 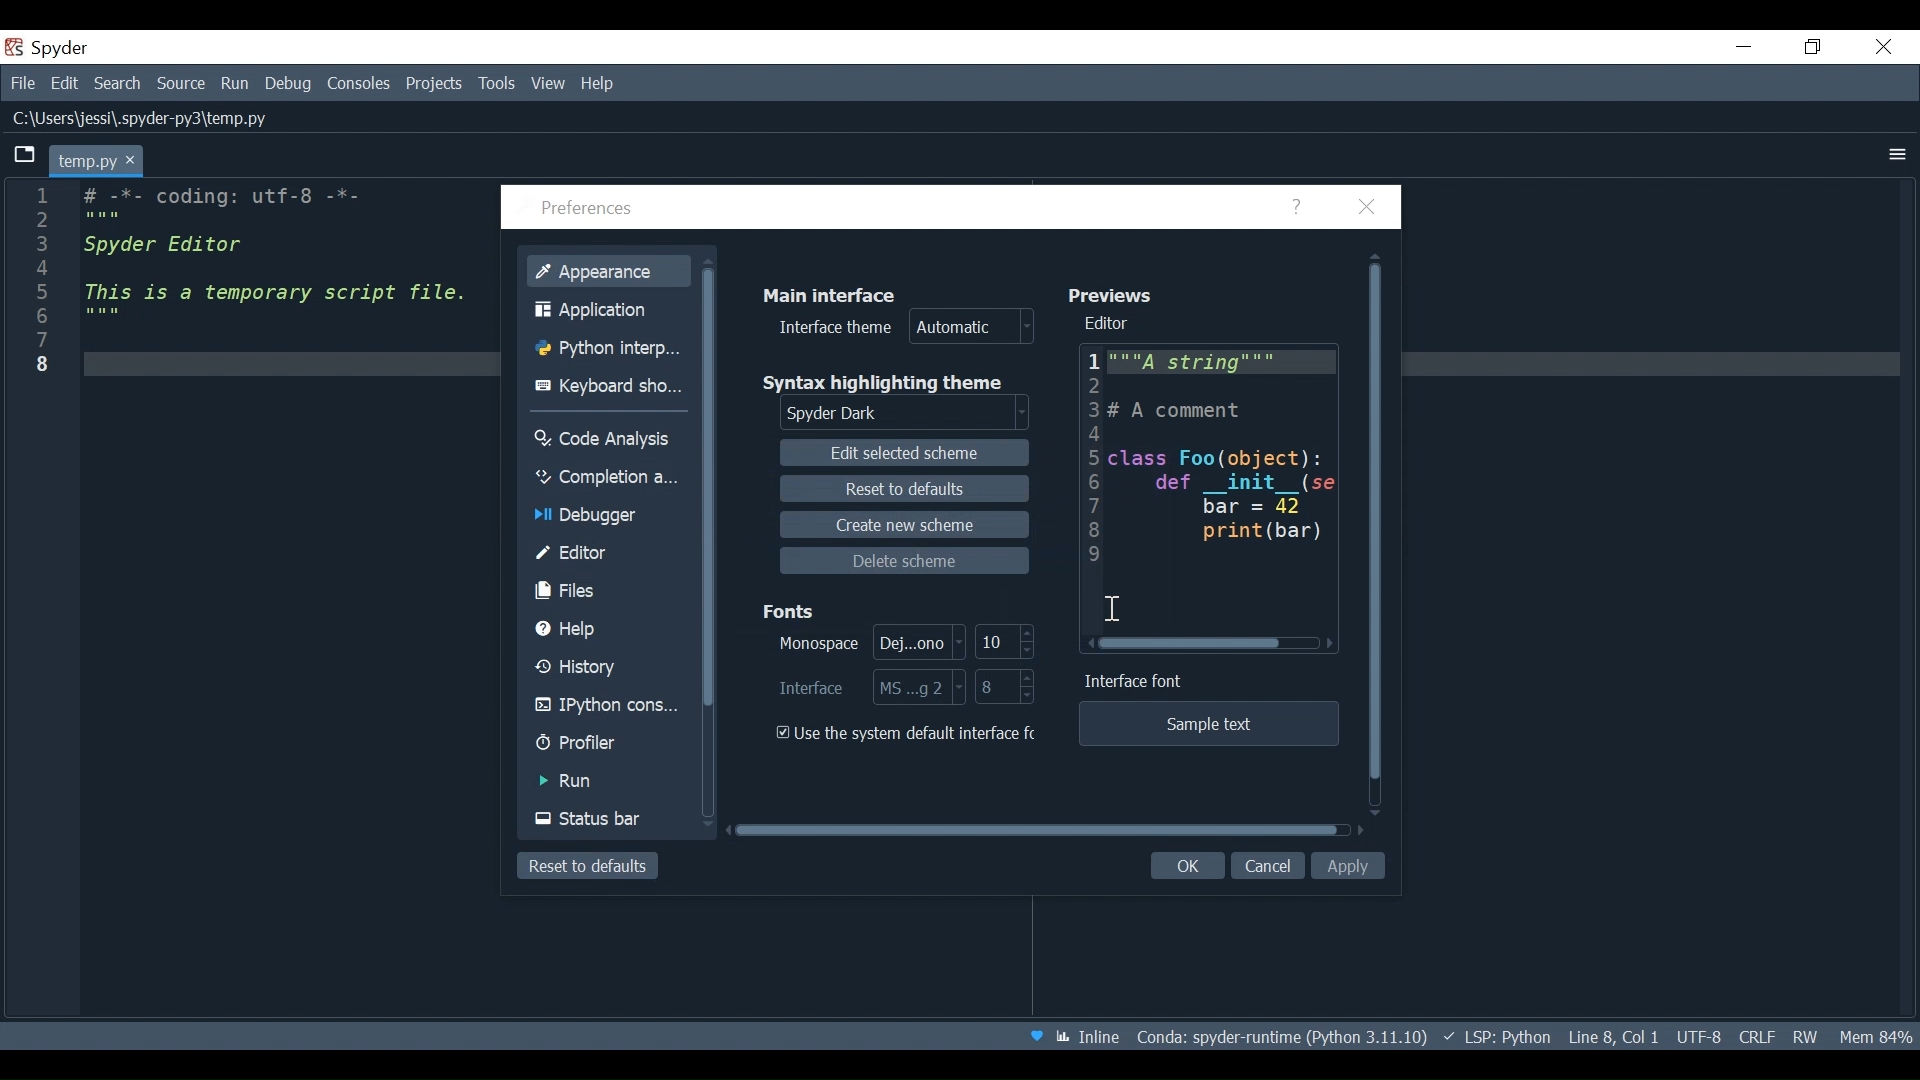 What do you see at coordinates (613, 309) in the screenshot?
I see `Application` at bounding box center [613, 309].